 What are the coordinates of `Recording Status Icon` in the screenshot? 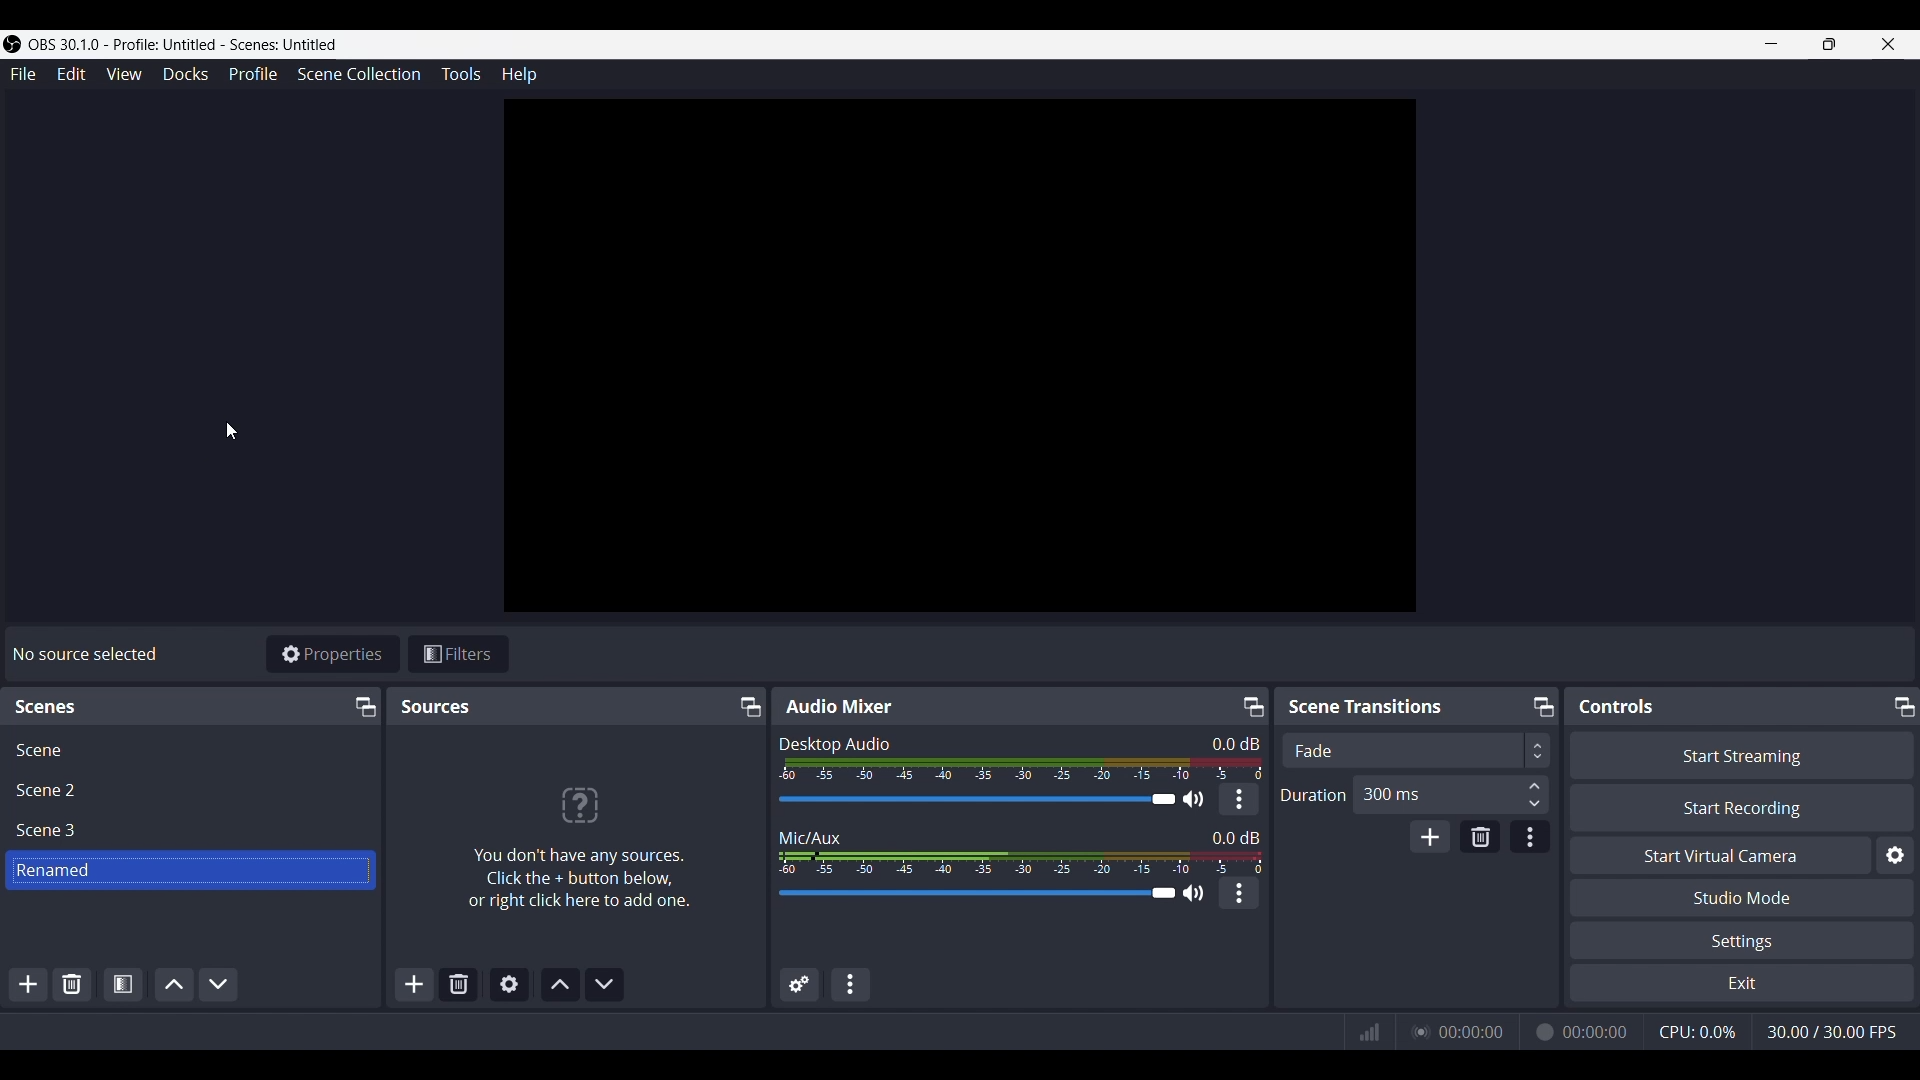 It's located at (1542, 1032).